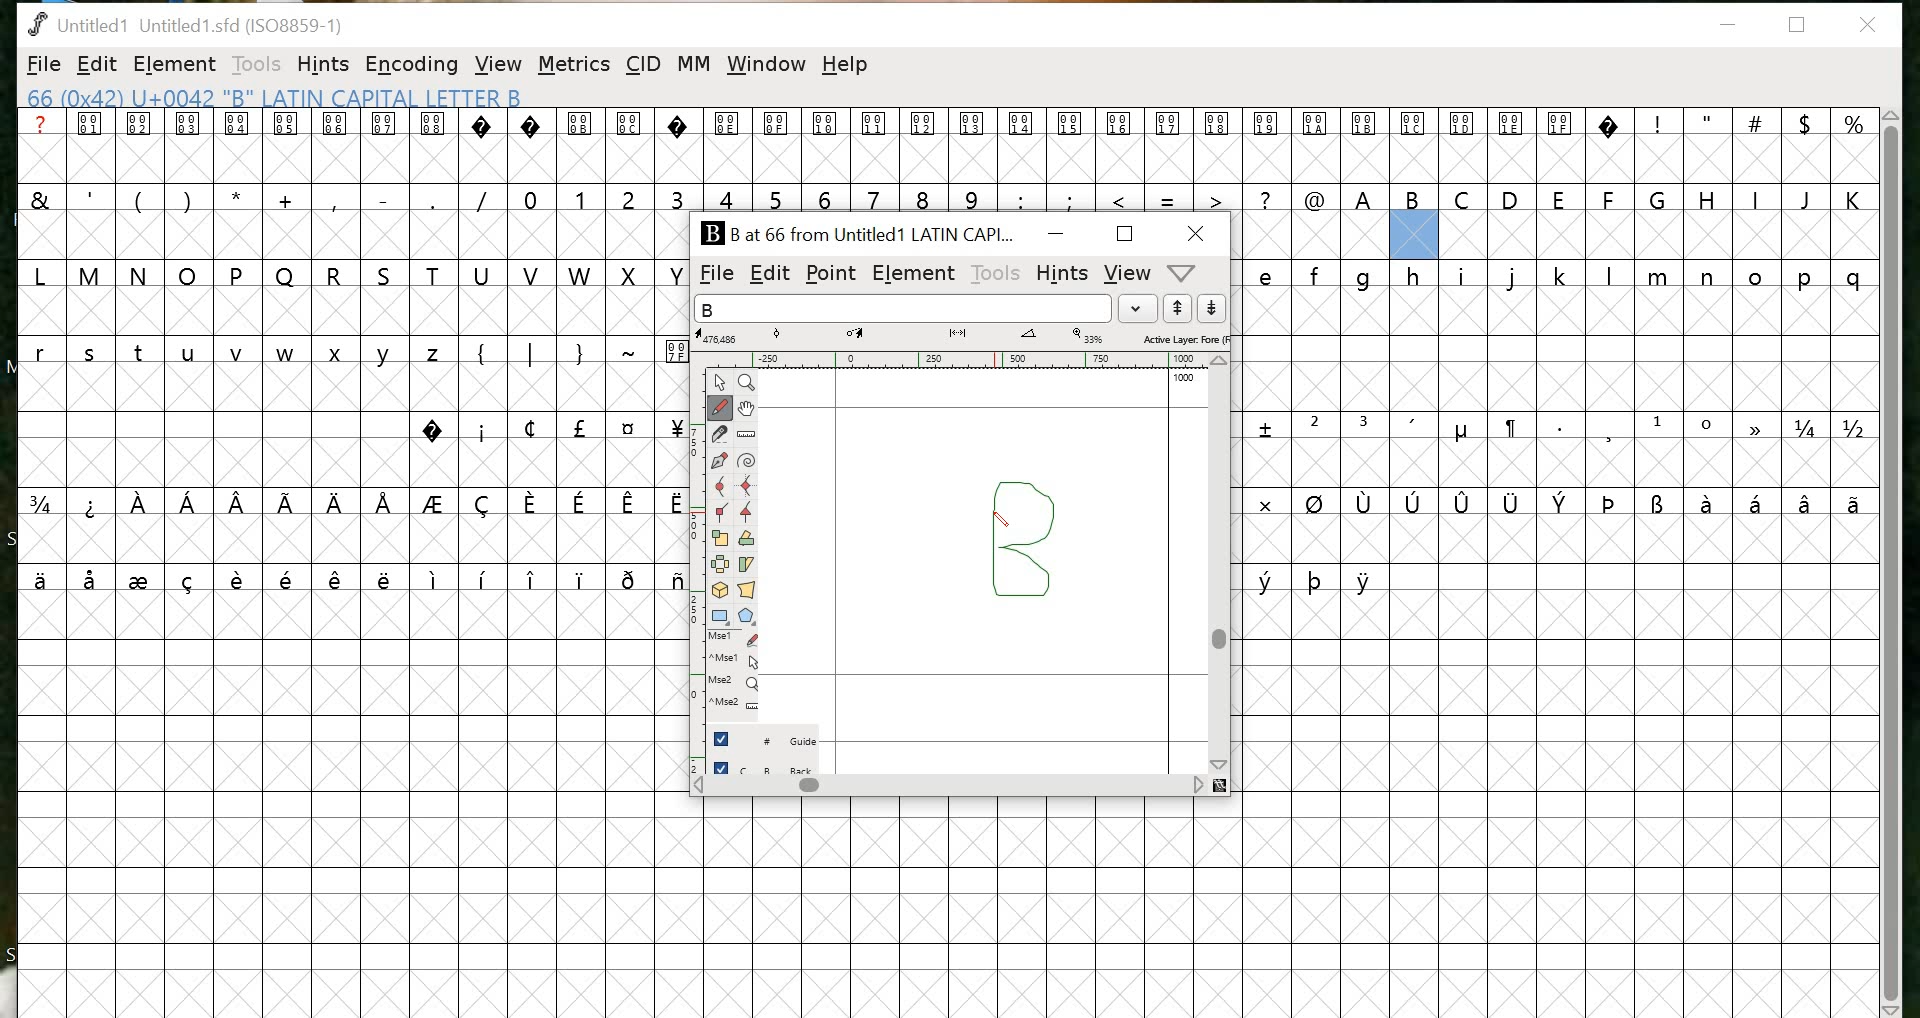 This screenshot has height=1018, width=1920. I want to click on MINIMIZE, so click(1058, 233).